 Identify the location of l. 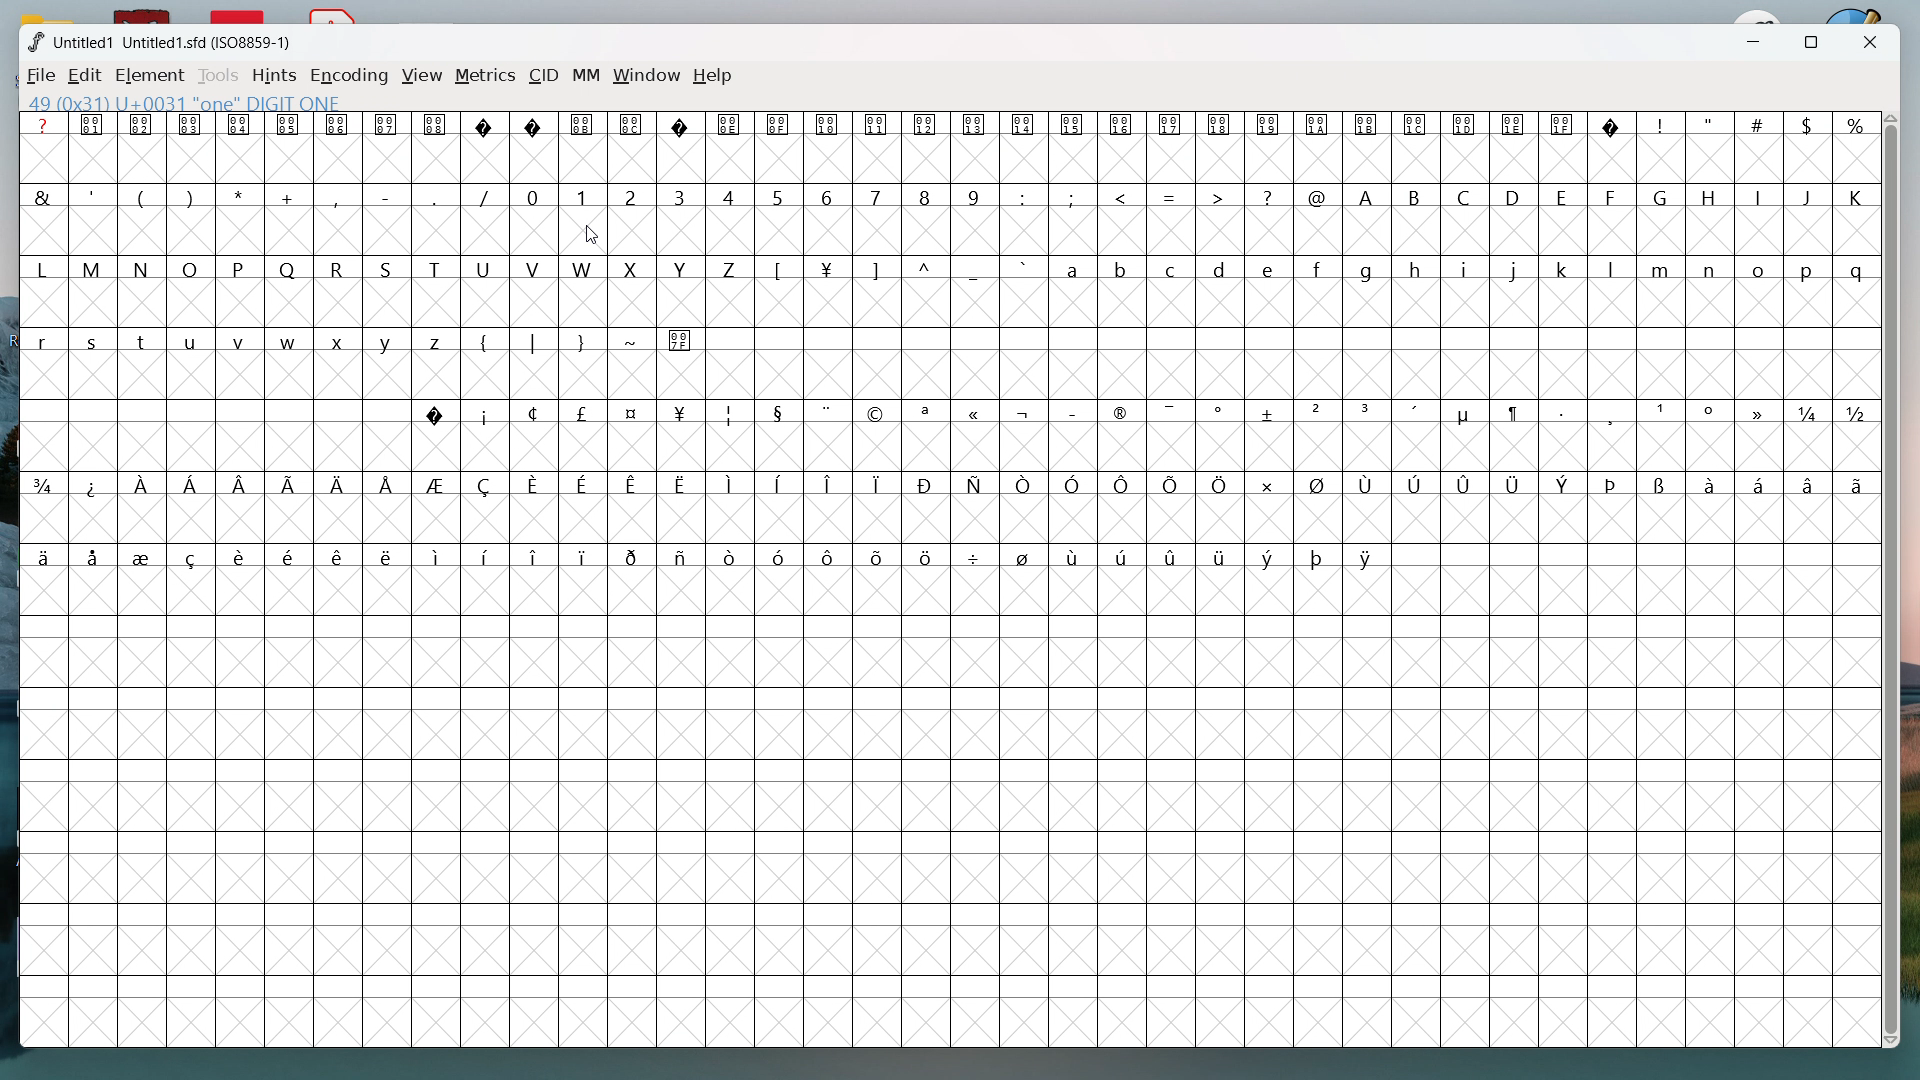
(1612, 268).